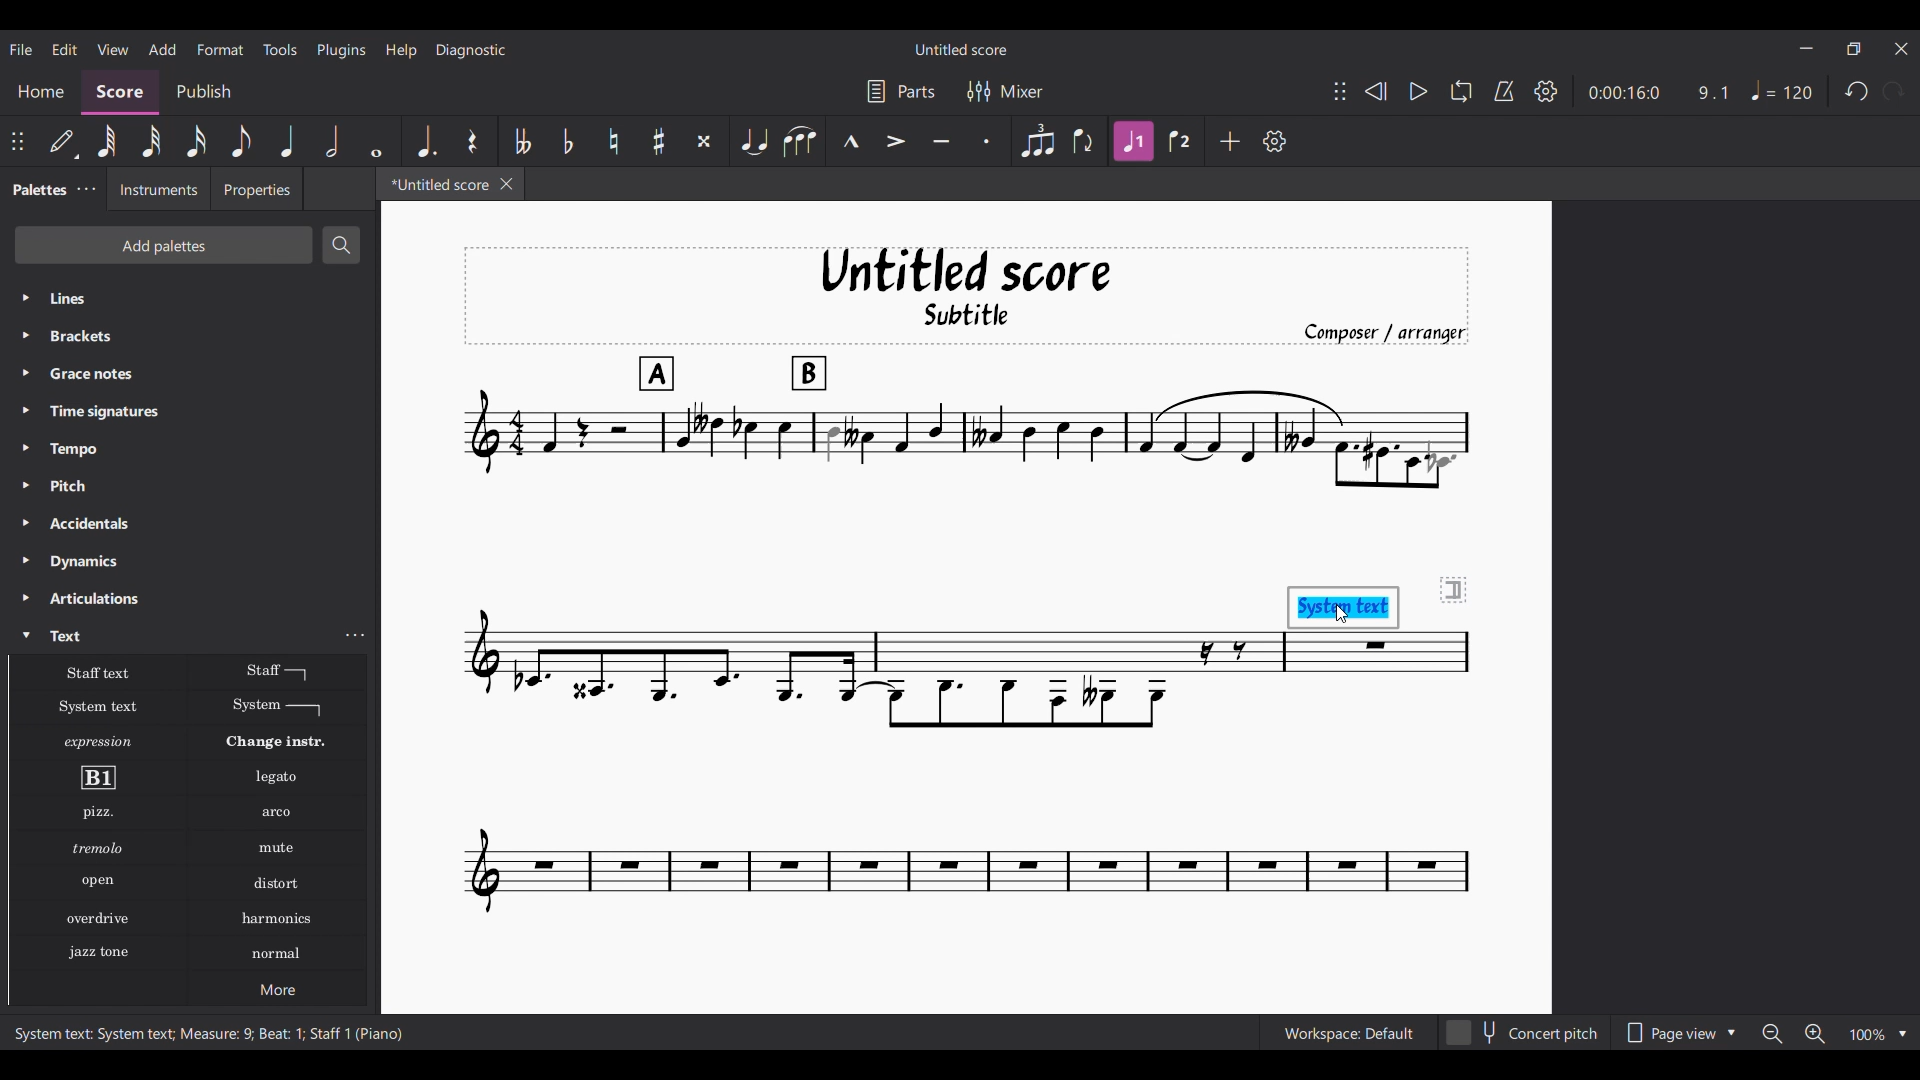 The width and height of the screenshot is (1920, 1080). Describe the element at coordinates (35, 191) in the screenshot. I see `Palettes` at that location.